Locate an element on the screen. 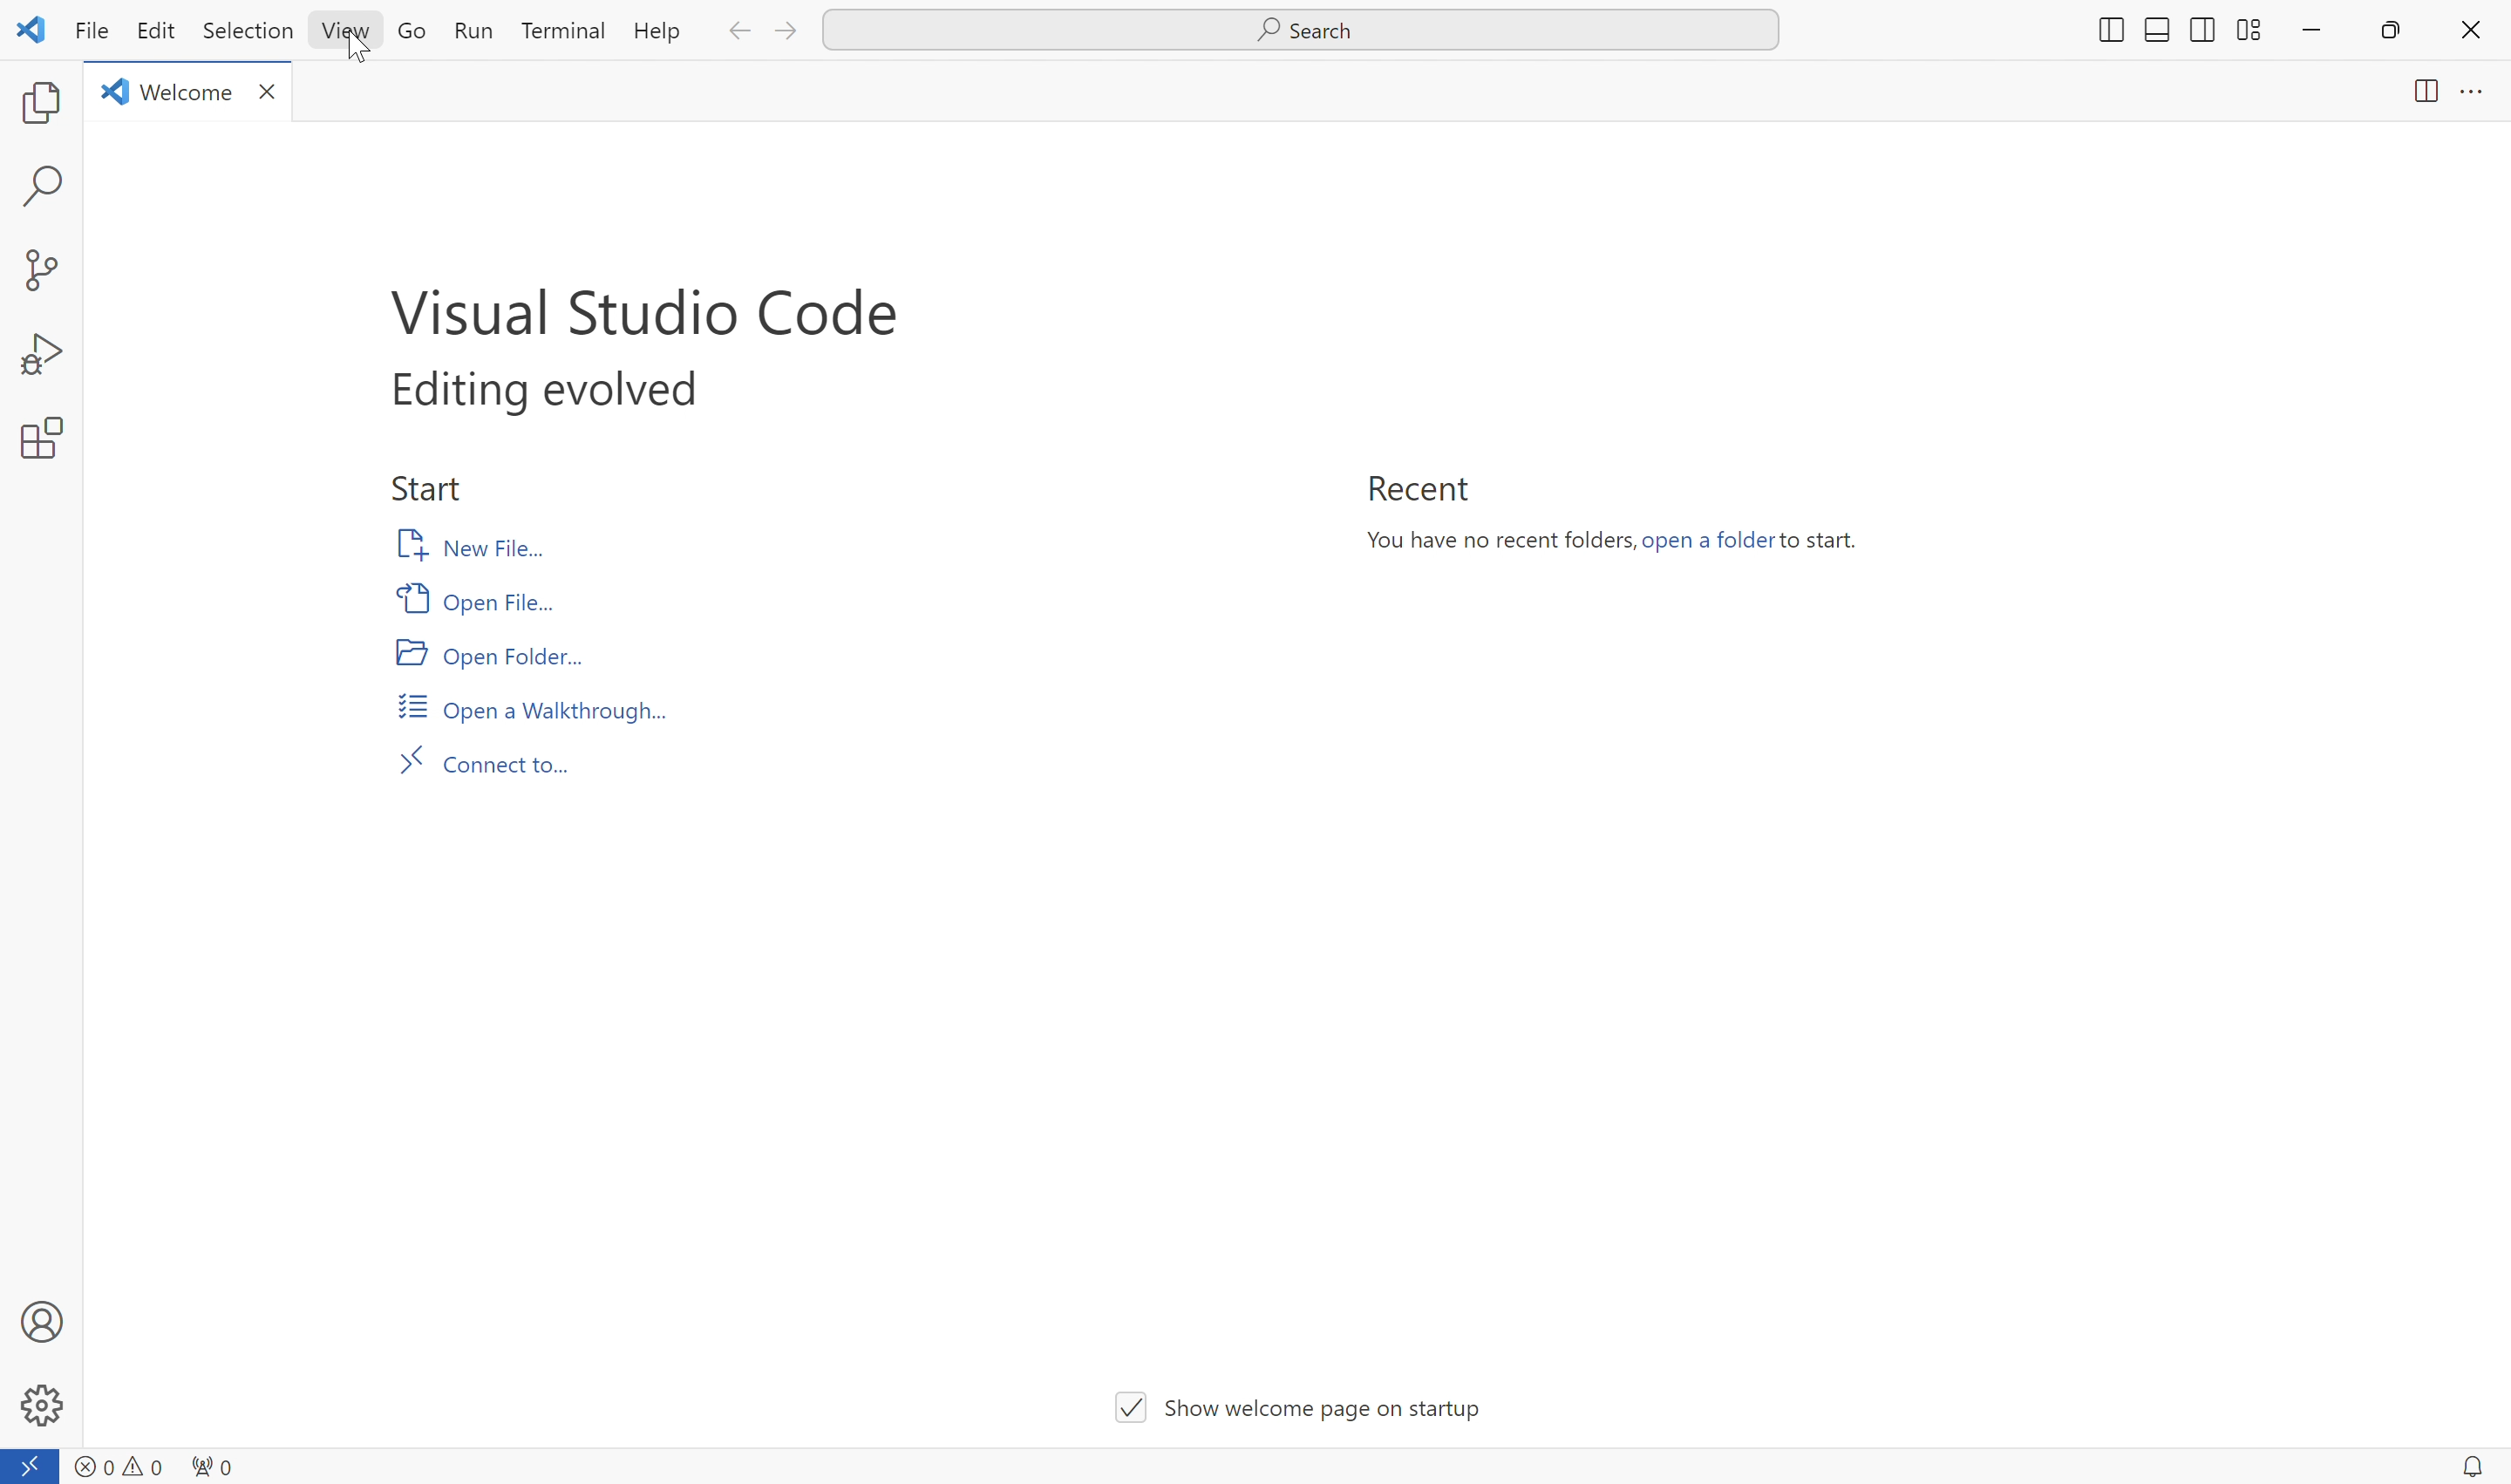 Image resolution: width=2511 pixels, height=1484 pixels. change position is located at coordinates (2163, 35).